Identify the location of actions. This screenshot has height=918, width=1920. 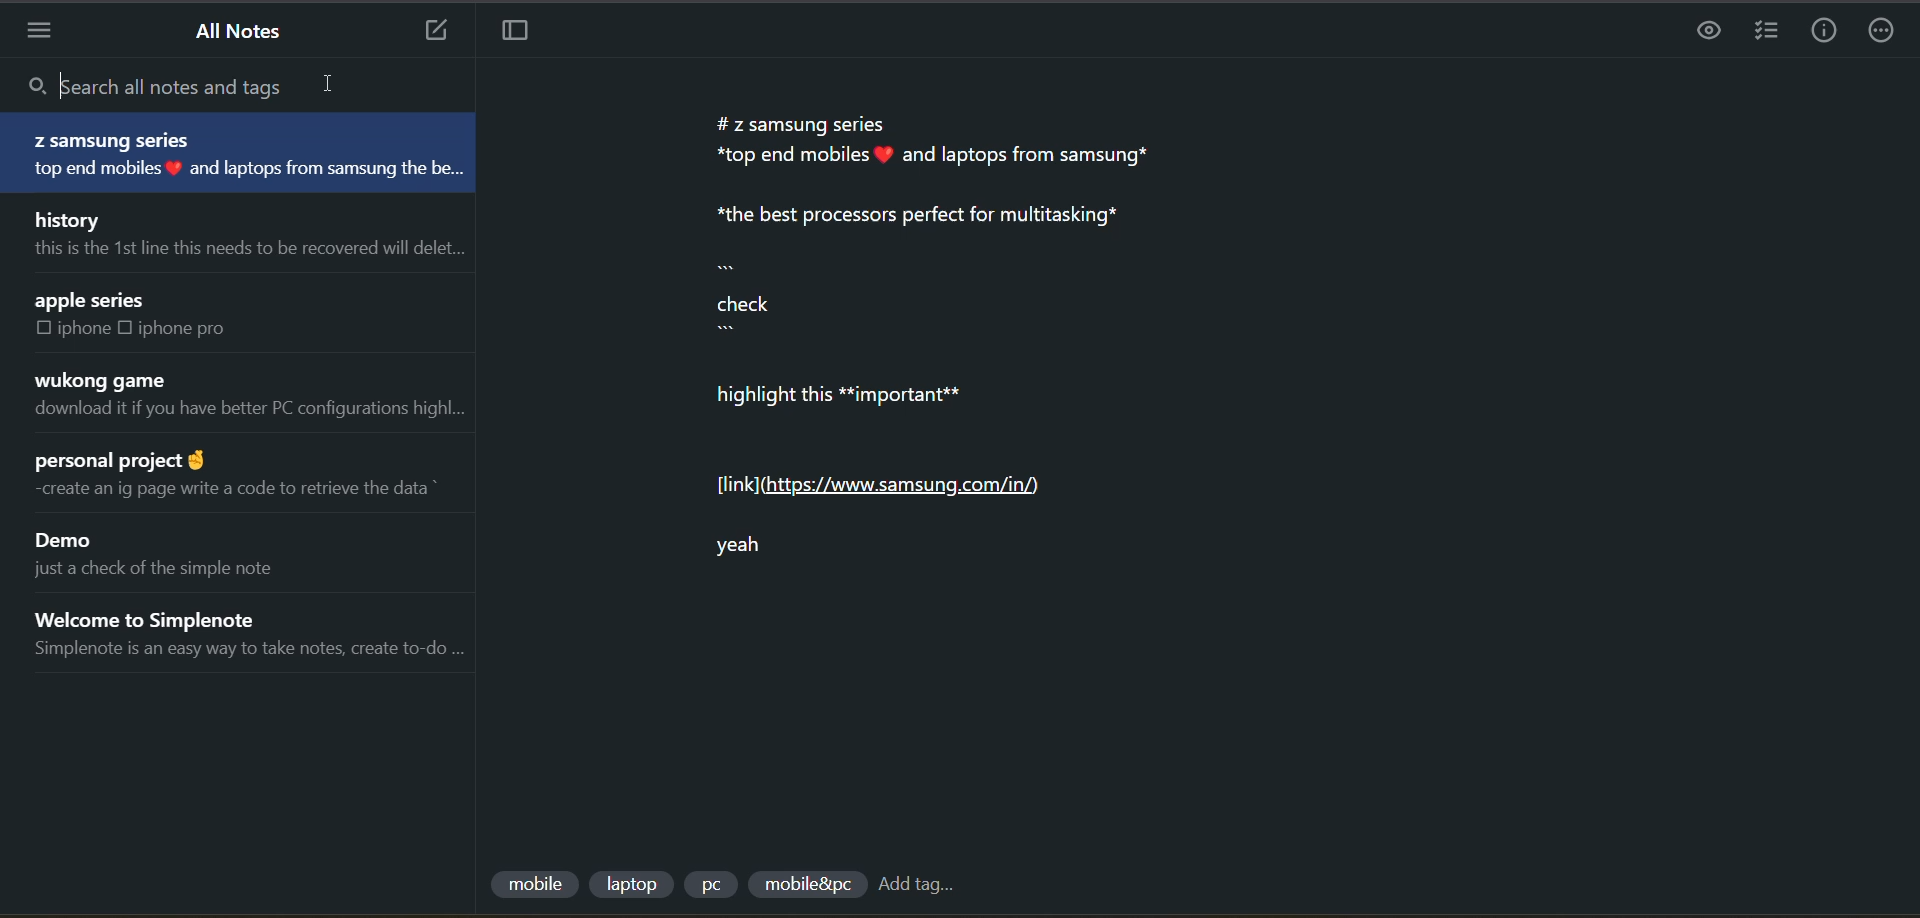
(1885, 31).